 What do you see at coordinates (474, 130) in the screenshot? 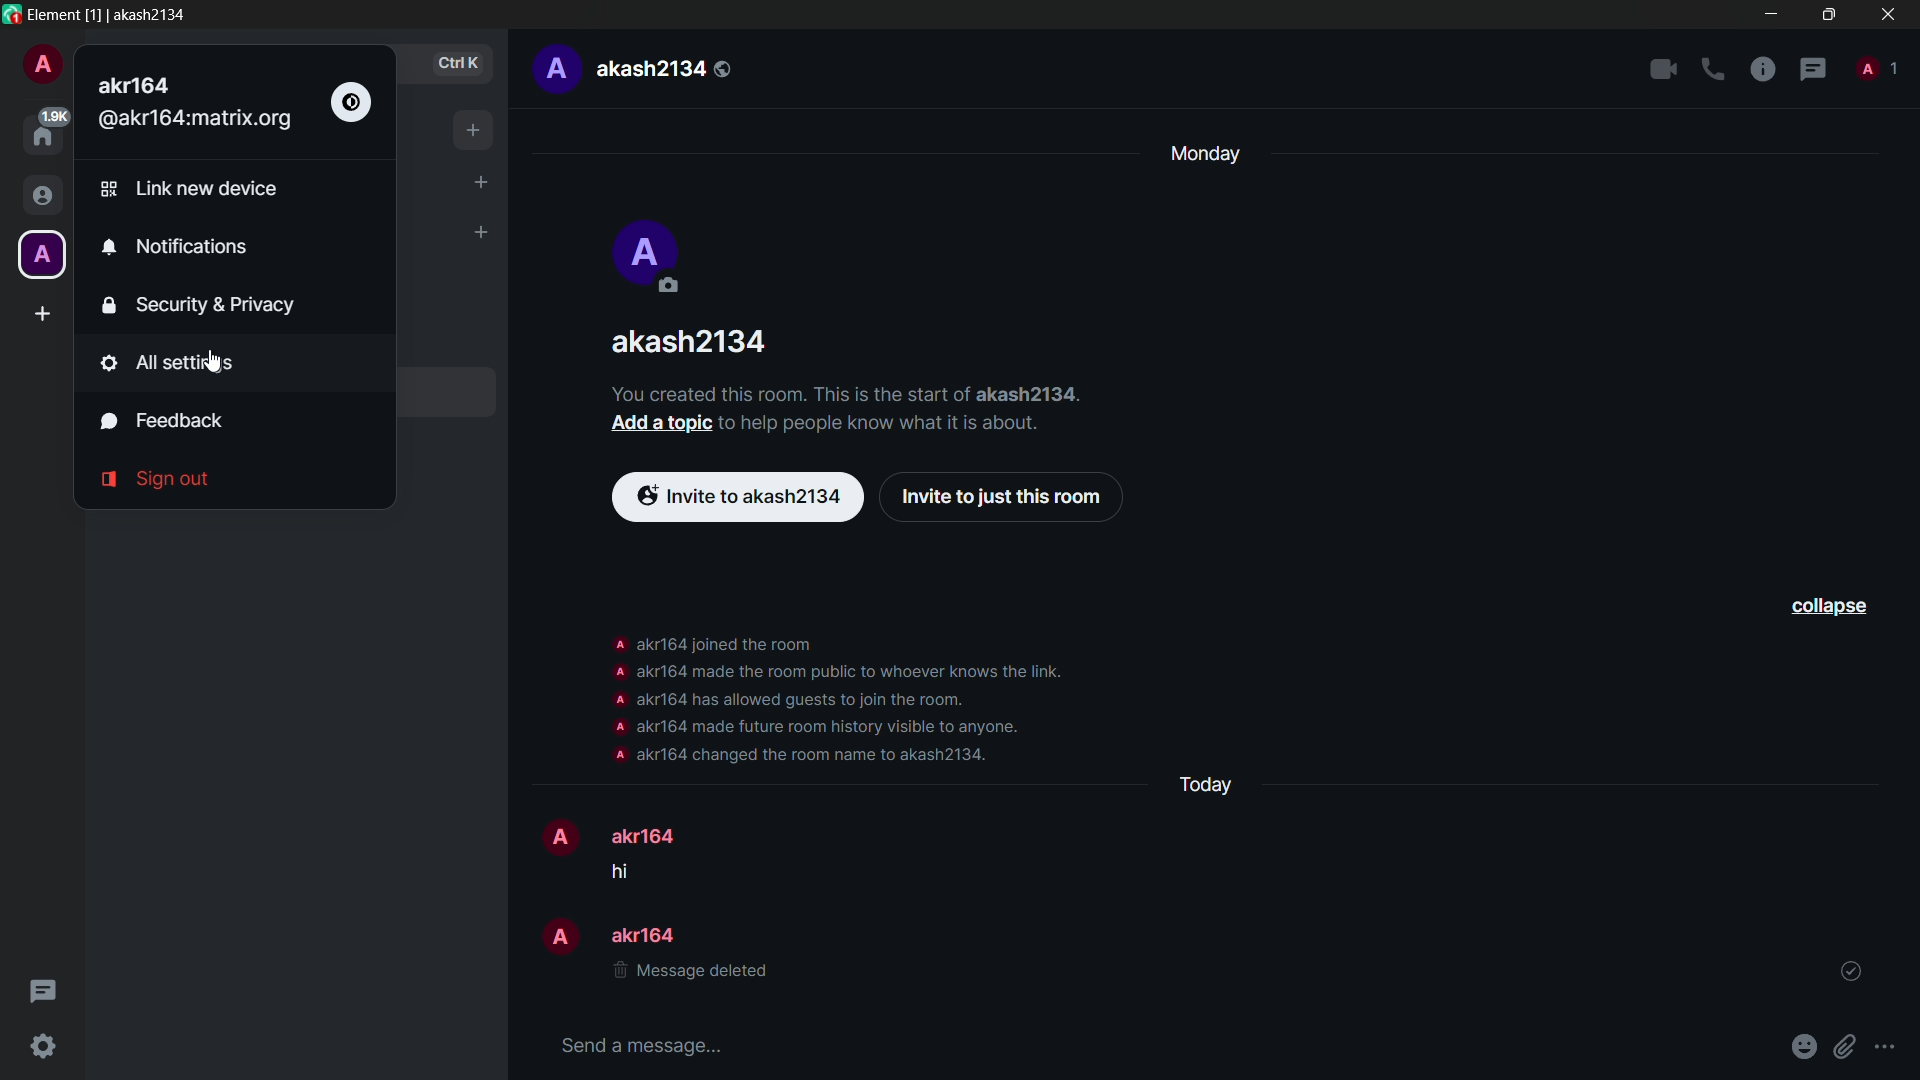
I see `add` at bounding box center [474, 130].